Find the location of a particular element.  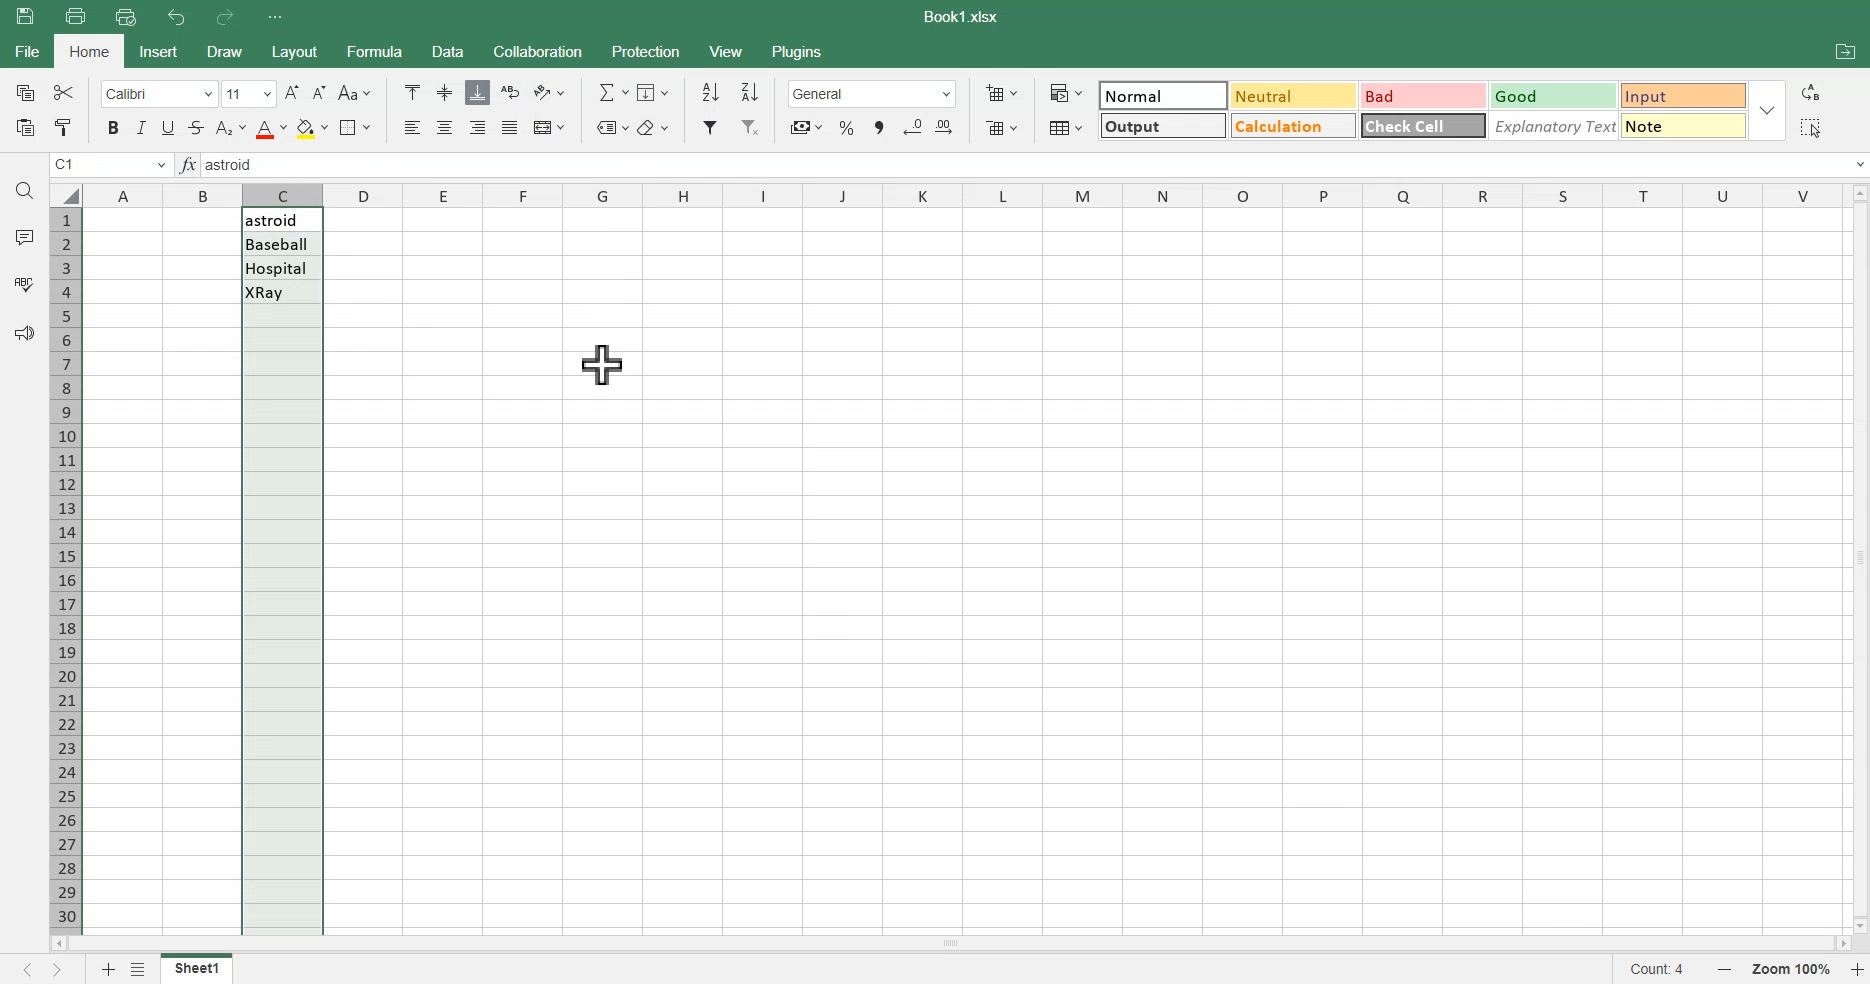

Bad is located at coordinates (1414, 91).